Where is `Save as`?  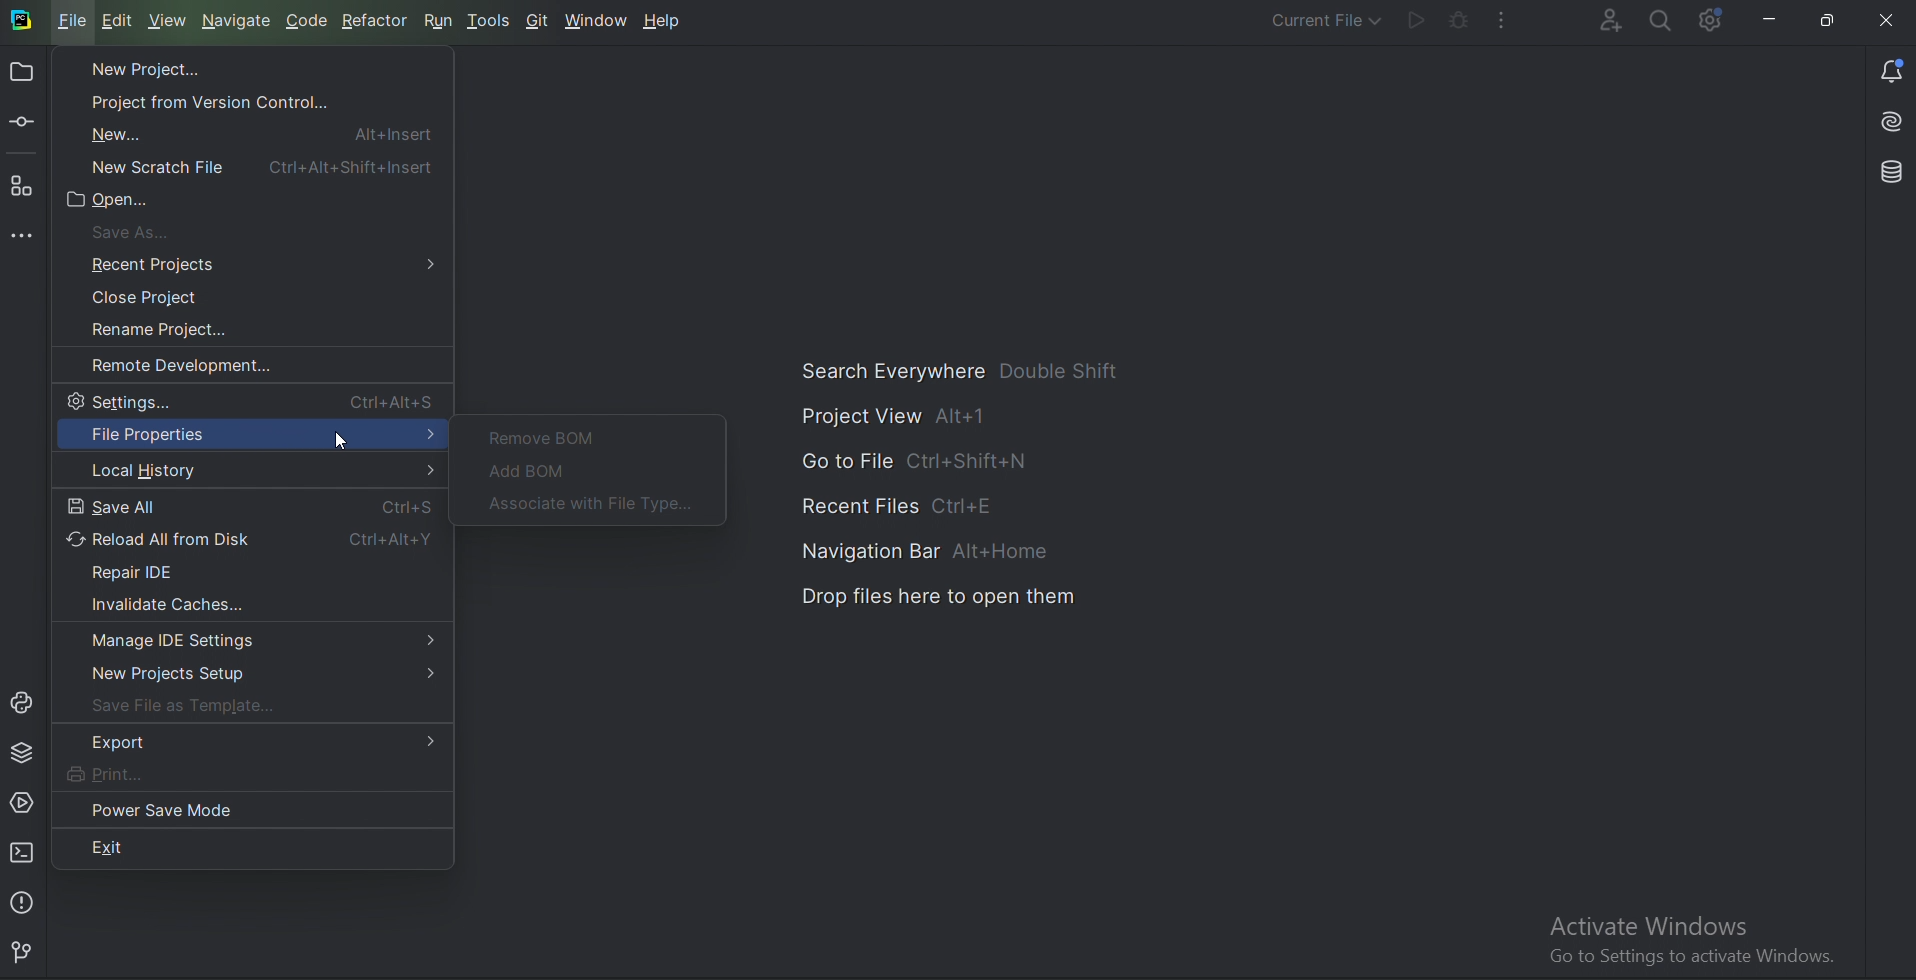 Save as is located at coordinates (150, 230).